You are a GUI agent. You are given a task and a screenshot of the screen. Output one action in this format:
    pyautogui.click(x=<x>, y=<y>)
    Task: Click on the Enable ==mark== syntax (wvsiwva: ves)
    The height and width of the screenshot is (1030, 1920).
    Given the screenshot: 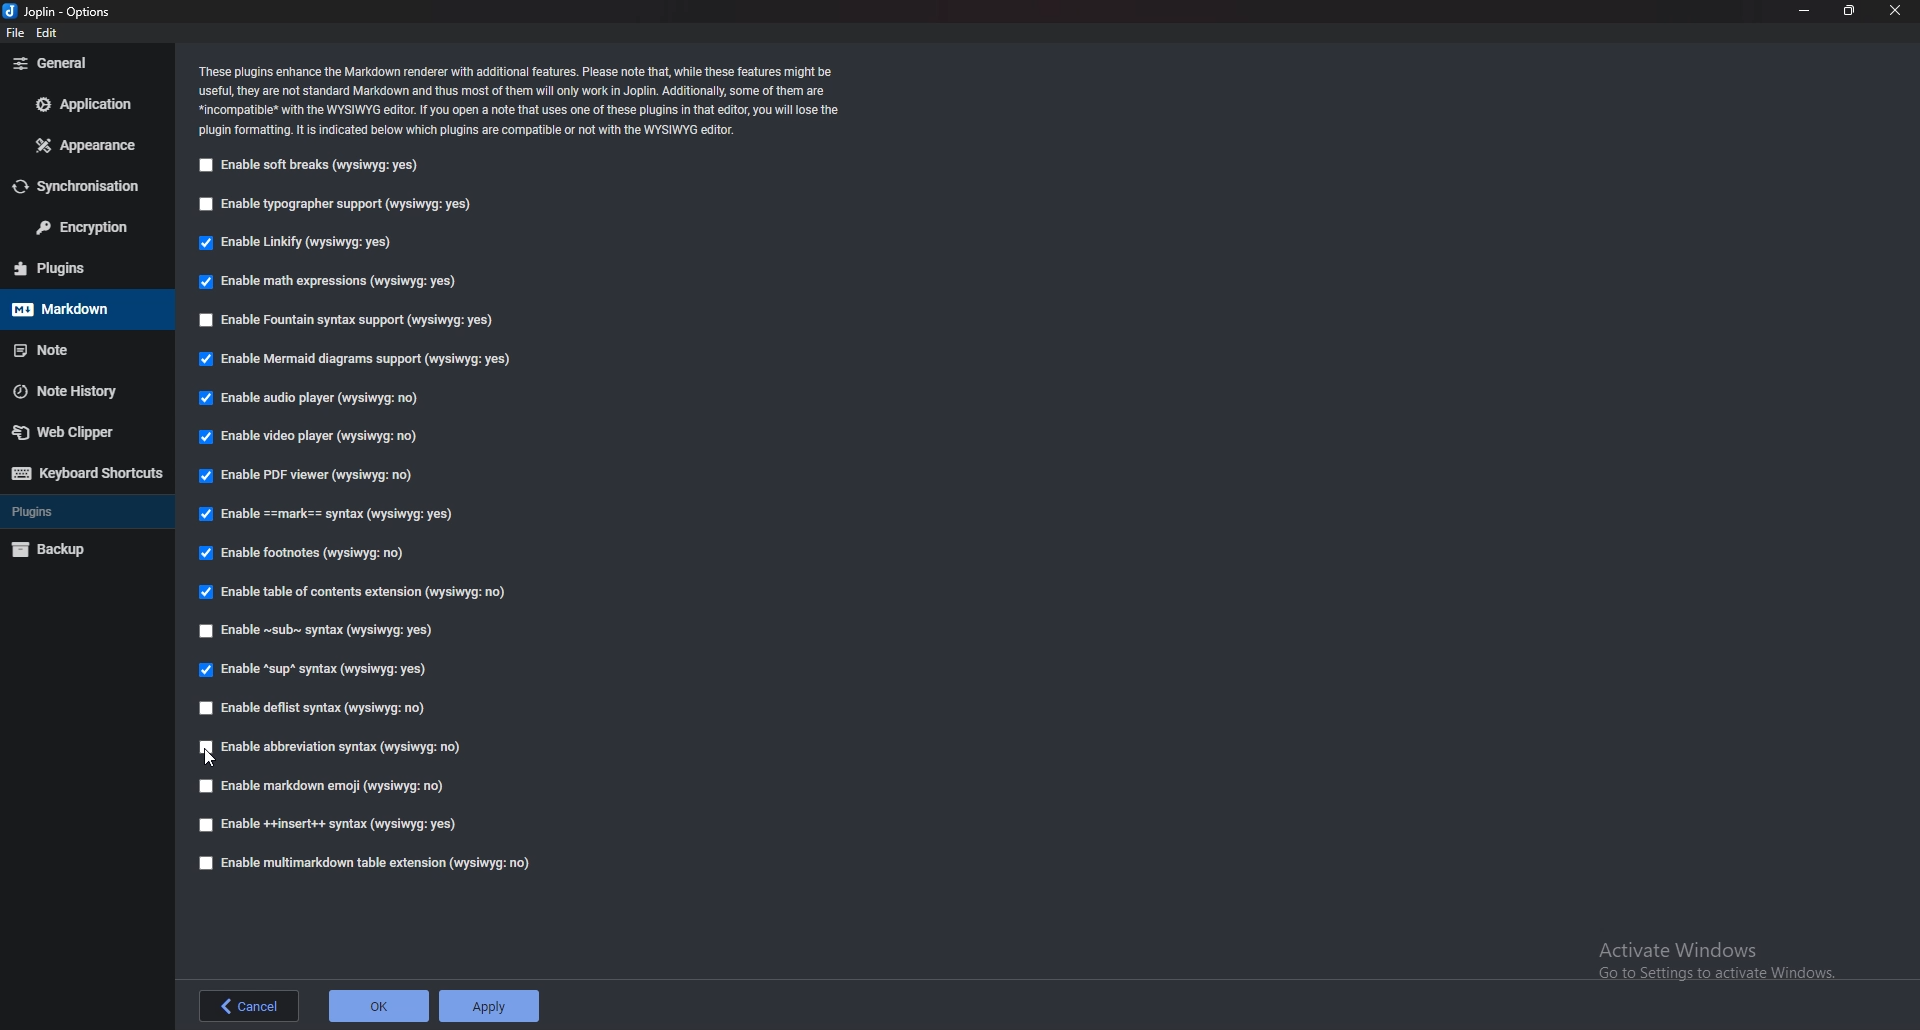 What is the action you would take?
    pyautogui.click(x=332, y=512)
    